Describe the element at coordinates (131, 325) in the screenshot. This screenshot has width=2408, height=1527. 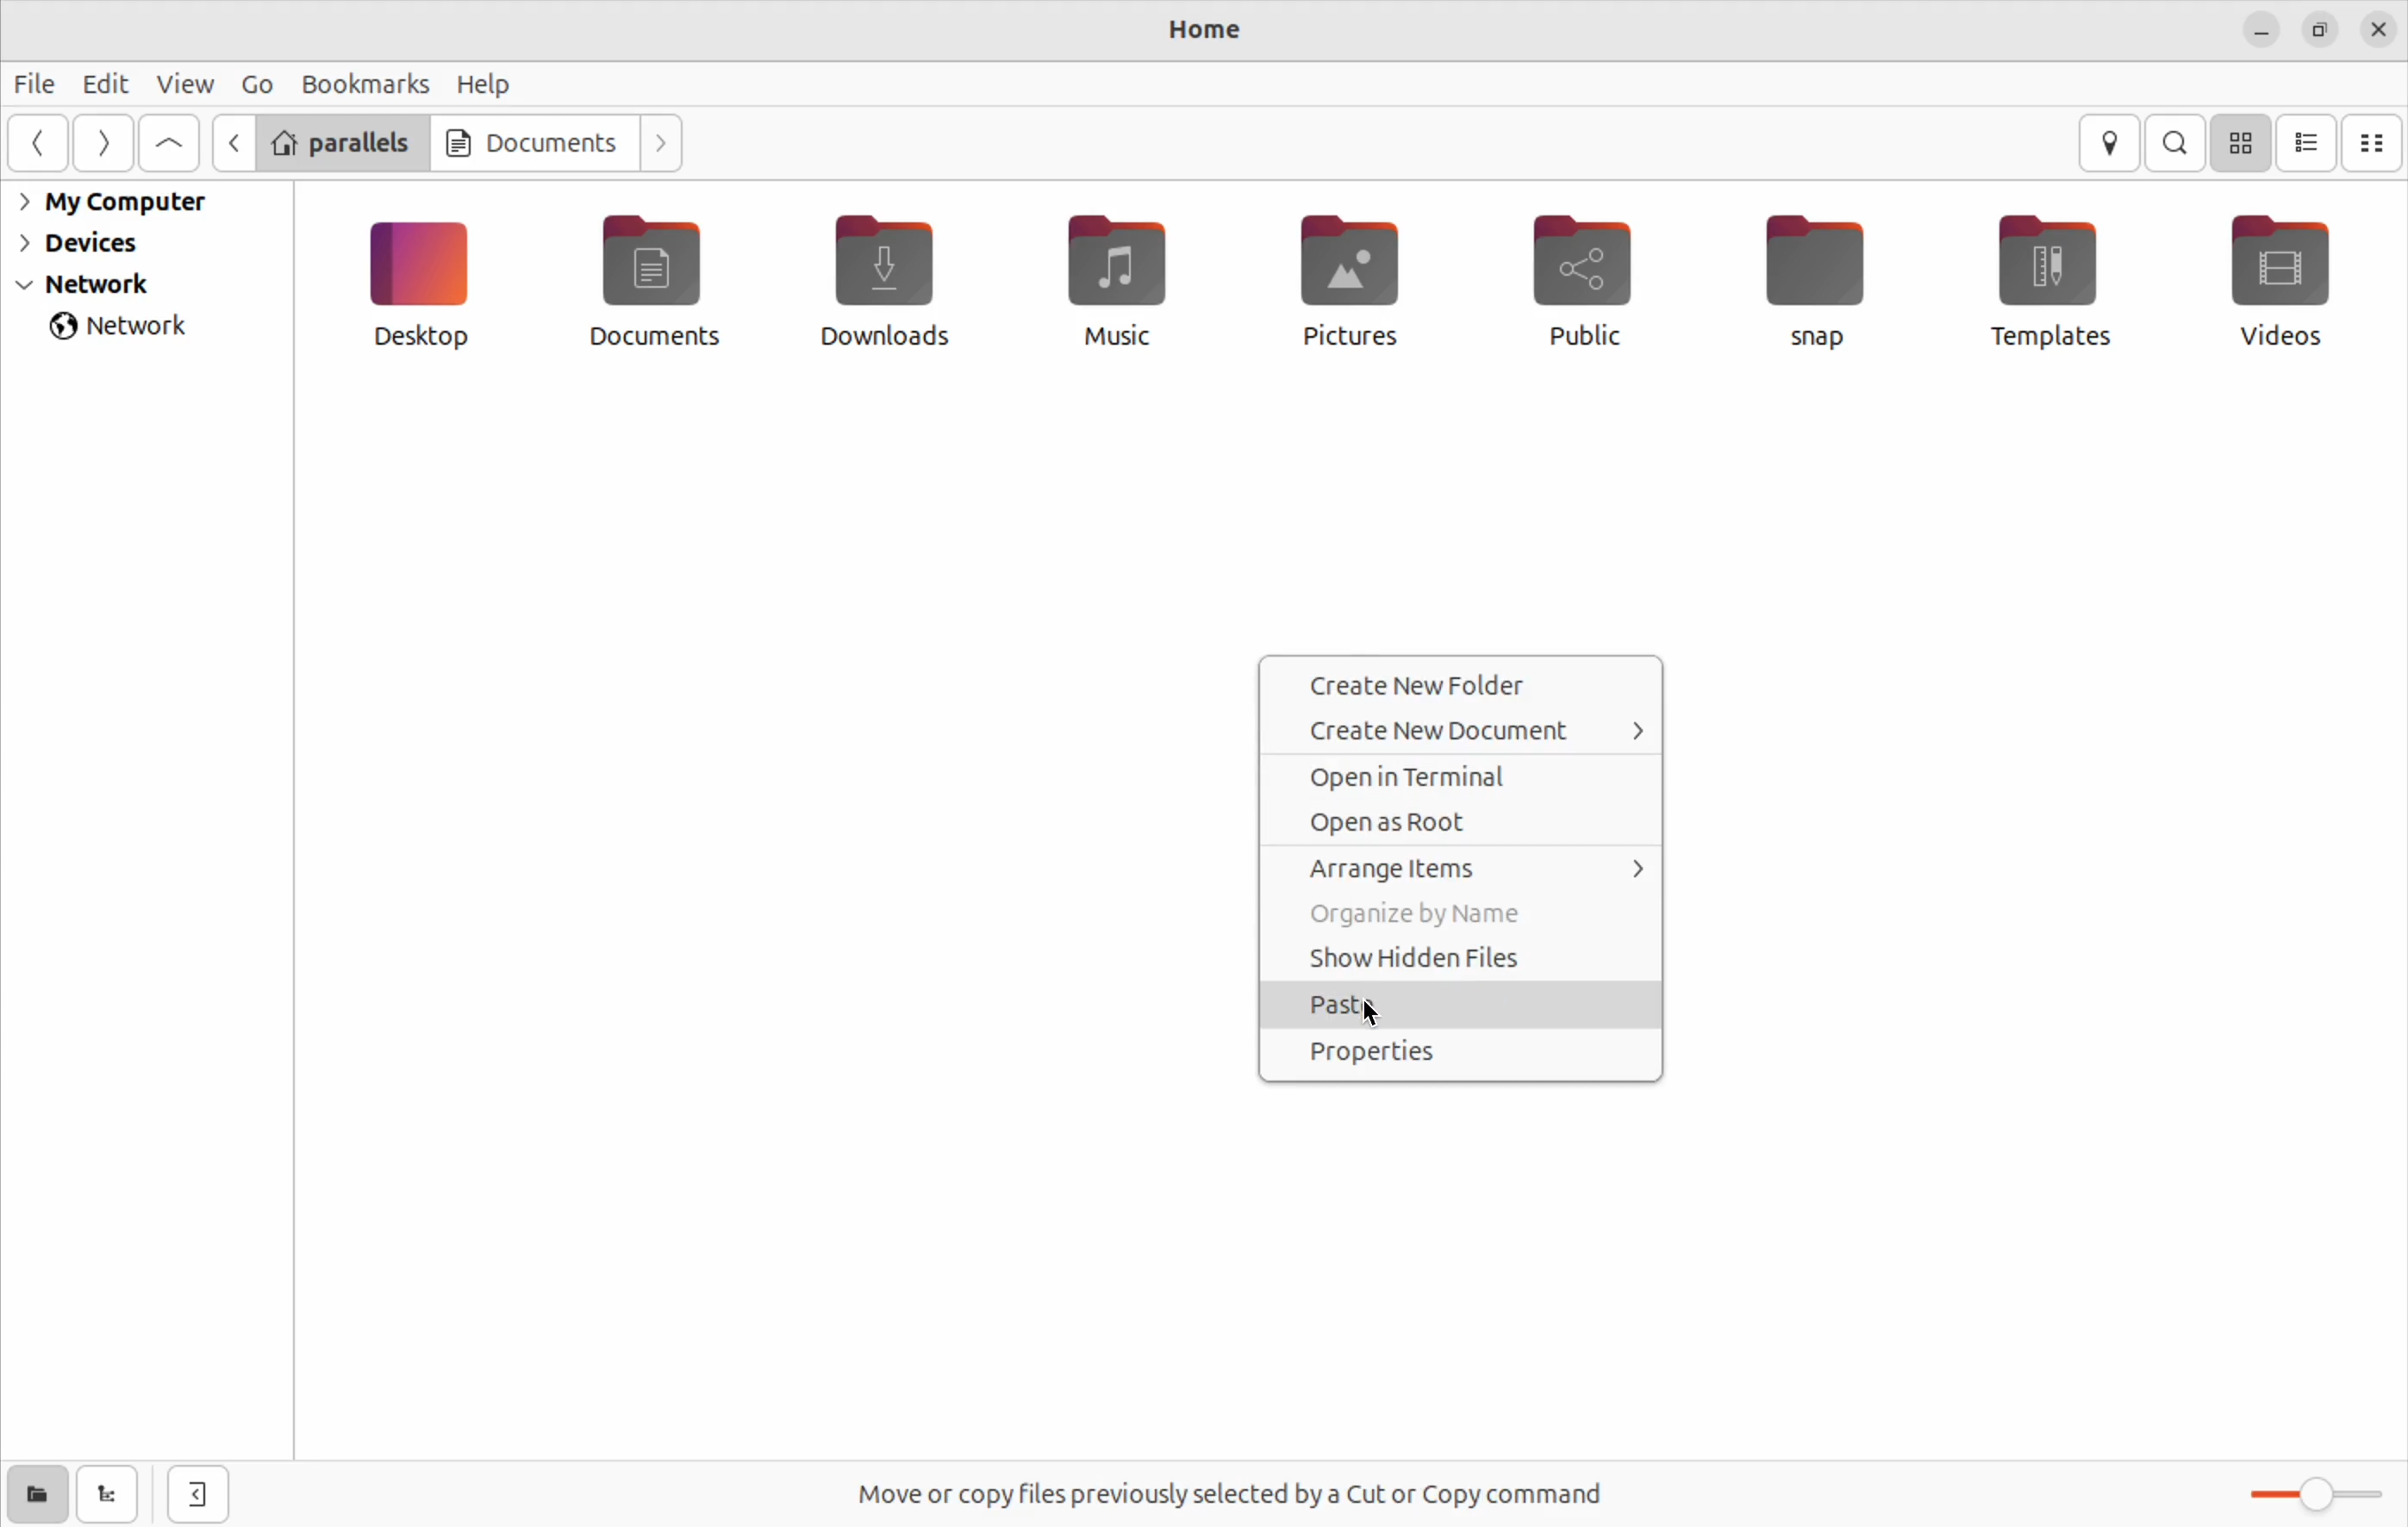
I see `network` at that location.